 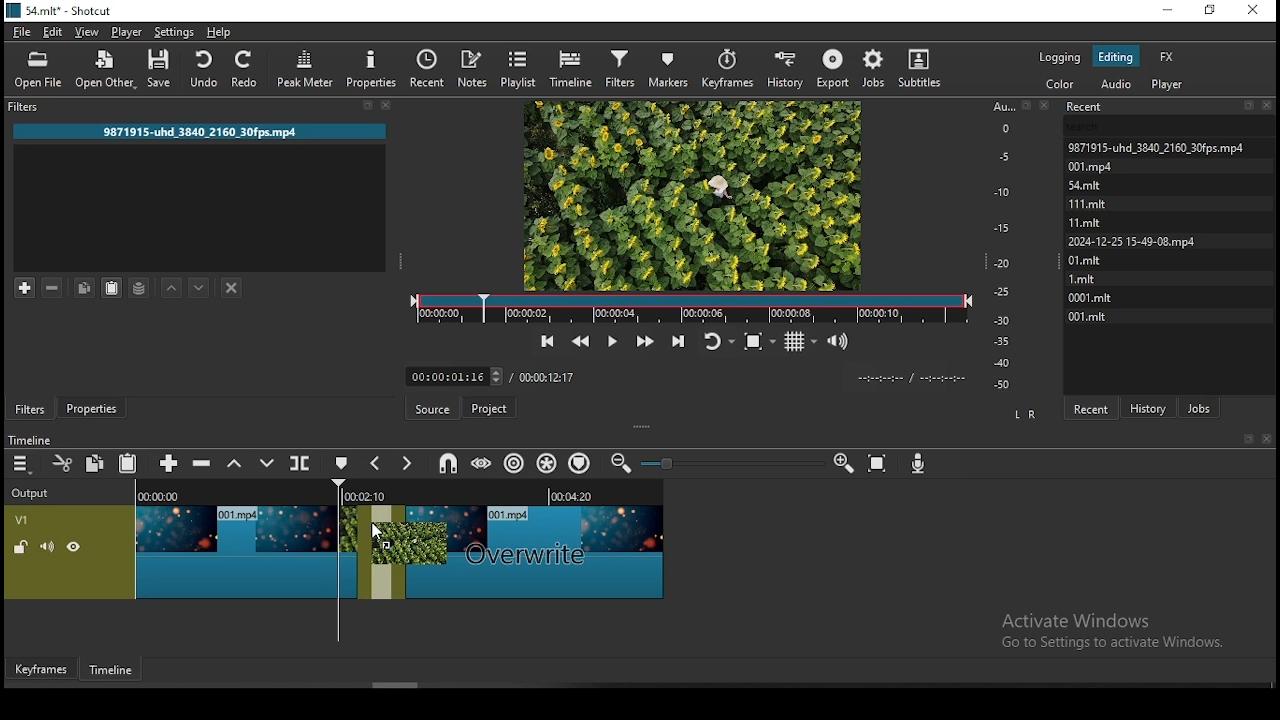 I want to click on jobs, so click(x=1199, y=408).